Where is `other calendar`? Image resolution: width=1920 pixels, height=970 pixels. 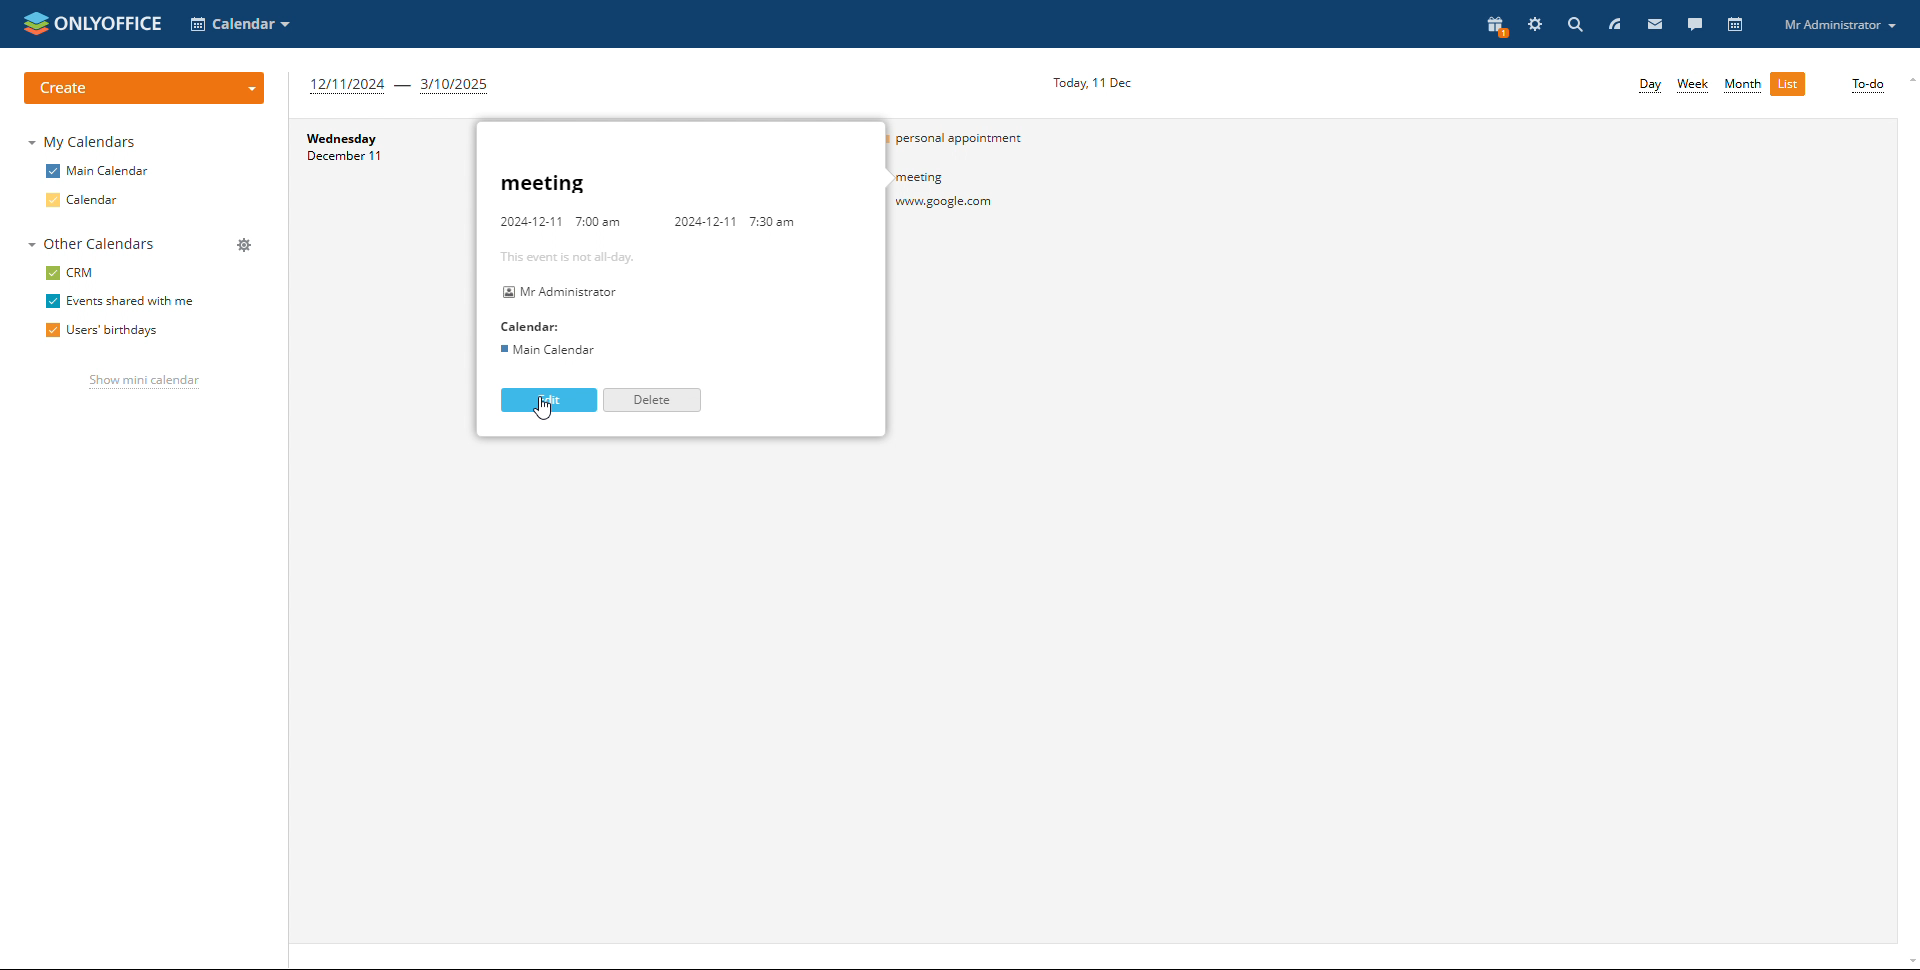 other calendar is located at coordinates (91, 243).